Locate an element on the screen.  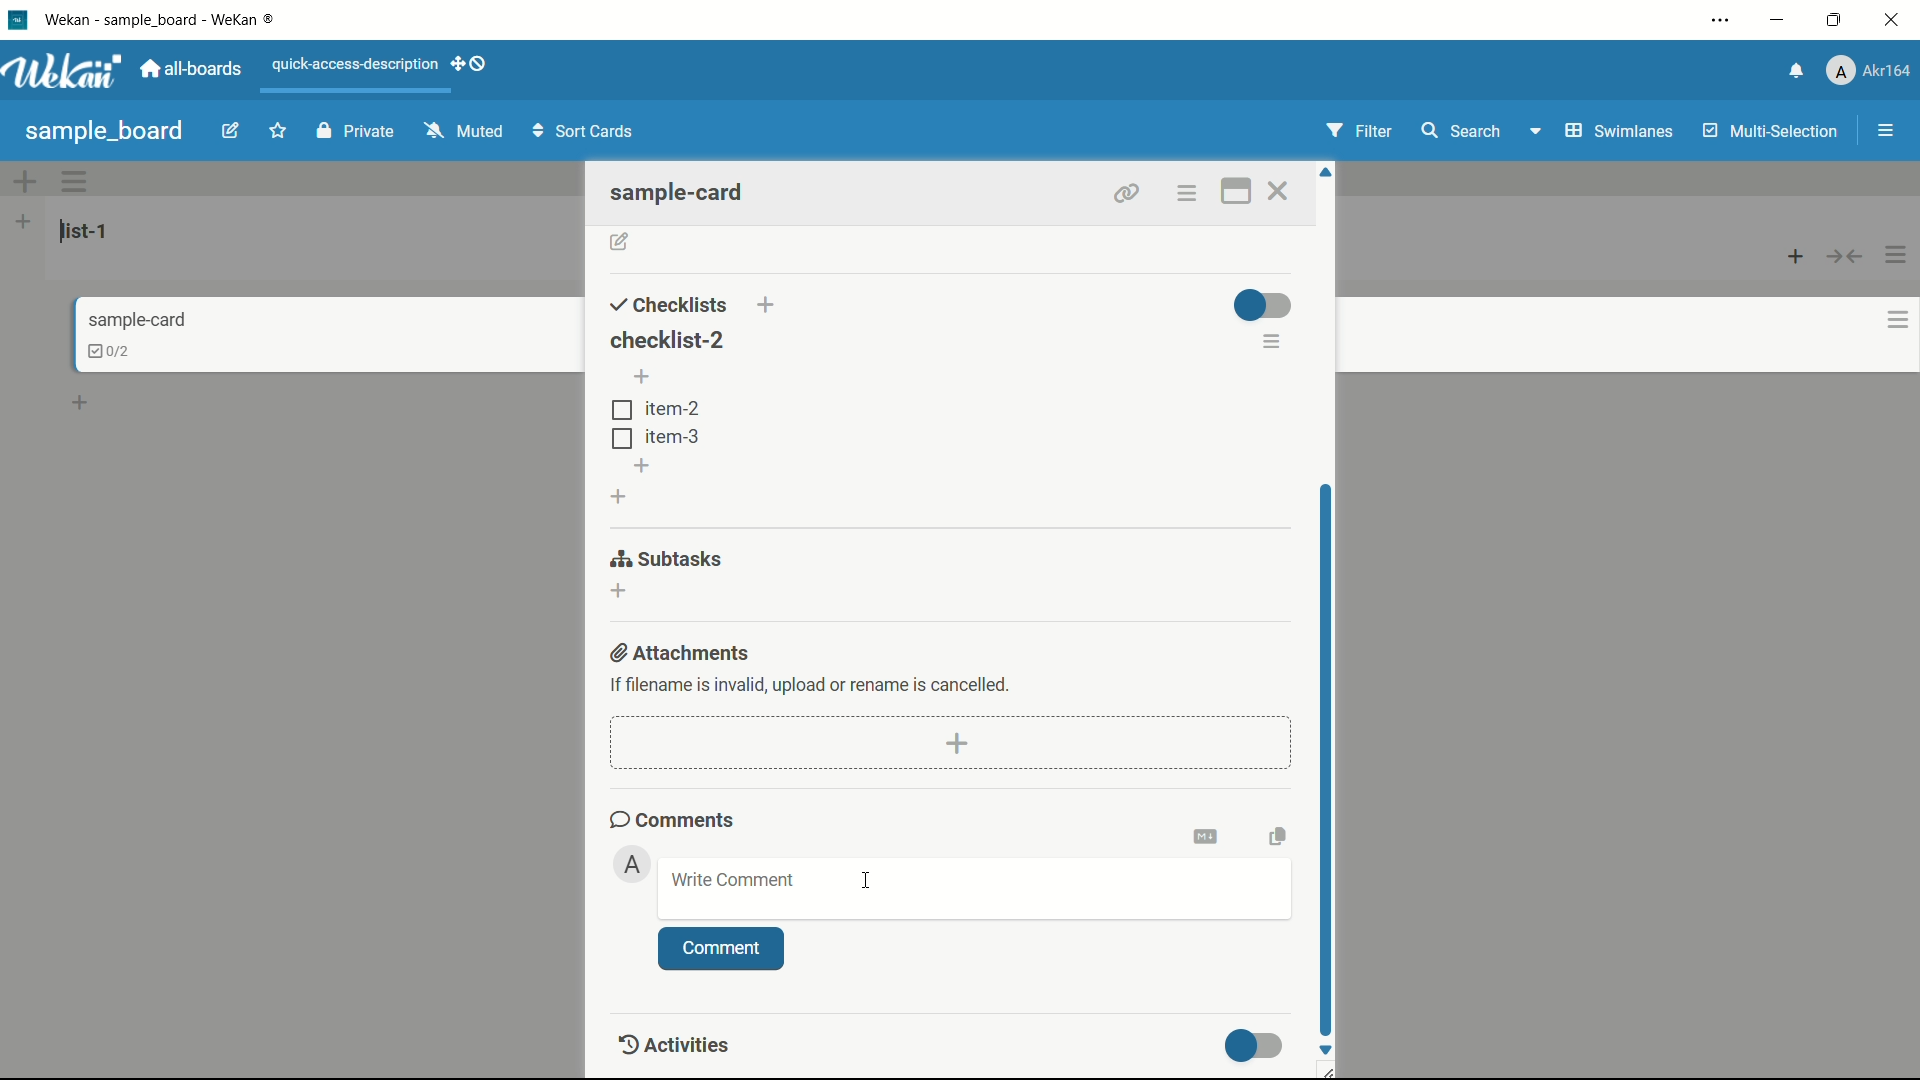
list actions is located at coordinates (1898, 254).